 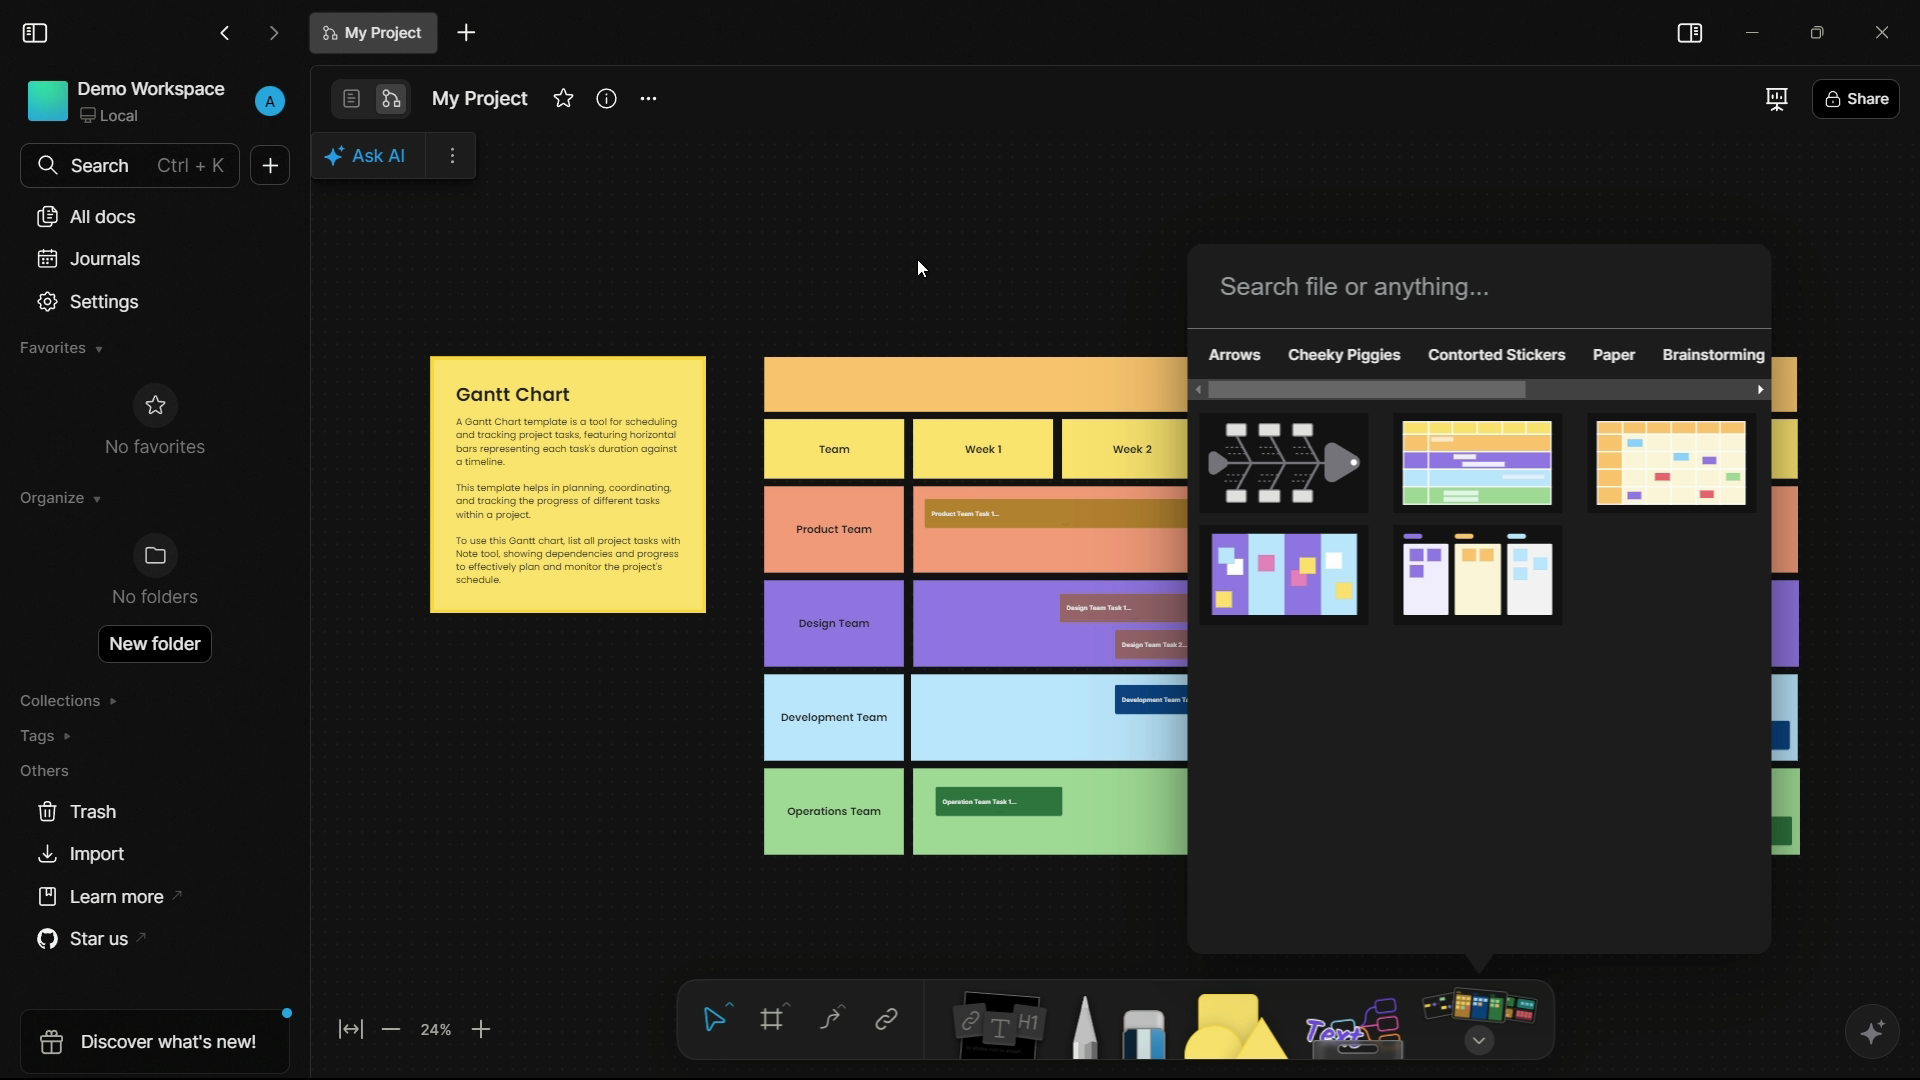 What do you see at coordinates (1750, 29) in the screenshot?
I see `minimize` at bounding box center [1750, 29].